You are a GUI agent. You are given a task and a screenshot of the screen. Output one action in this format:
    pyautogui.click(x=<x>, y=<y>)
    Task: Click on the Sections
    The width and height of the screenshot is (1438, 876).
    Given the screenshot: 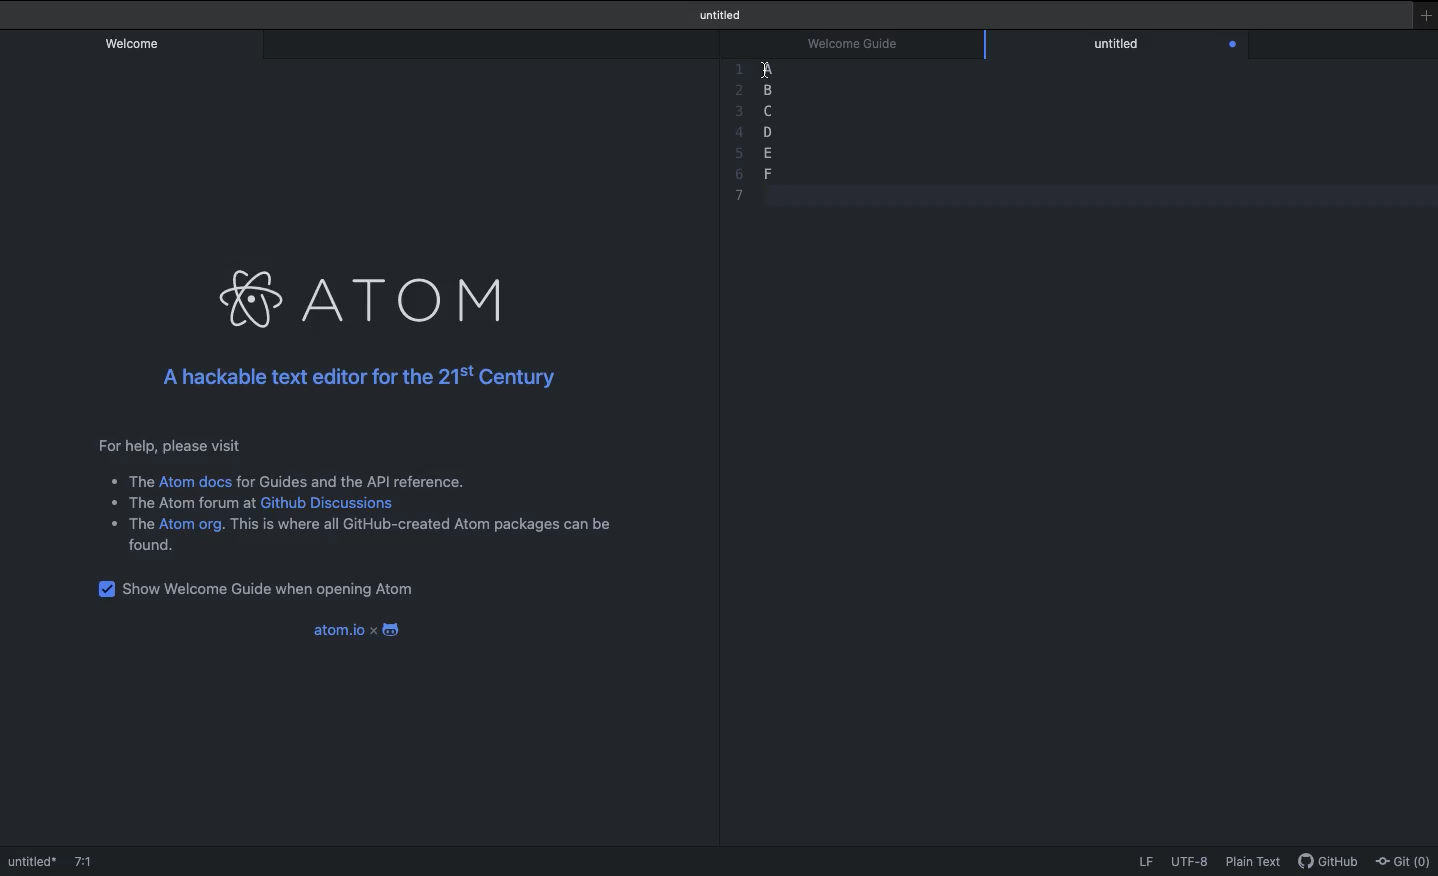 What is the action you would take?
    pyautogui.click(x=767, y=70)
    